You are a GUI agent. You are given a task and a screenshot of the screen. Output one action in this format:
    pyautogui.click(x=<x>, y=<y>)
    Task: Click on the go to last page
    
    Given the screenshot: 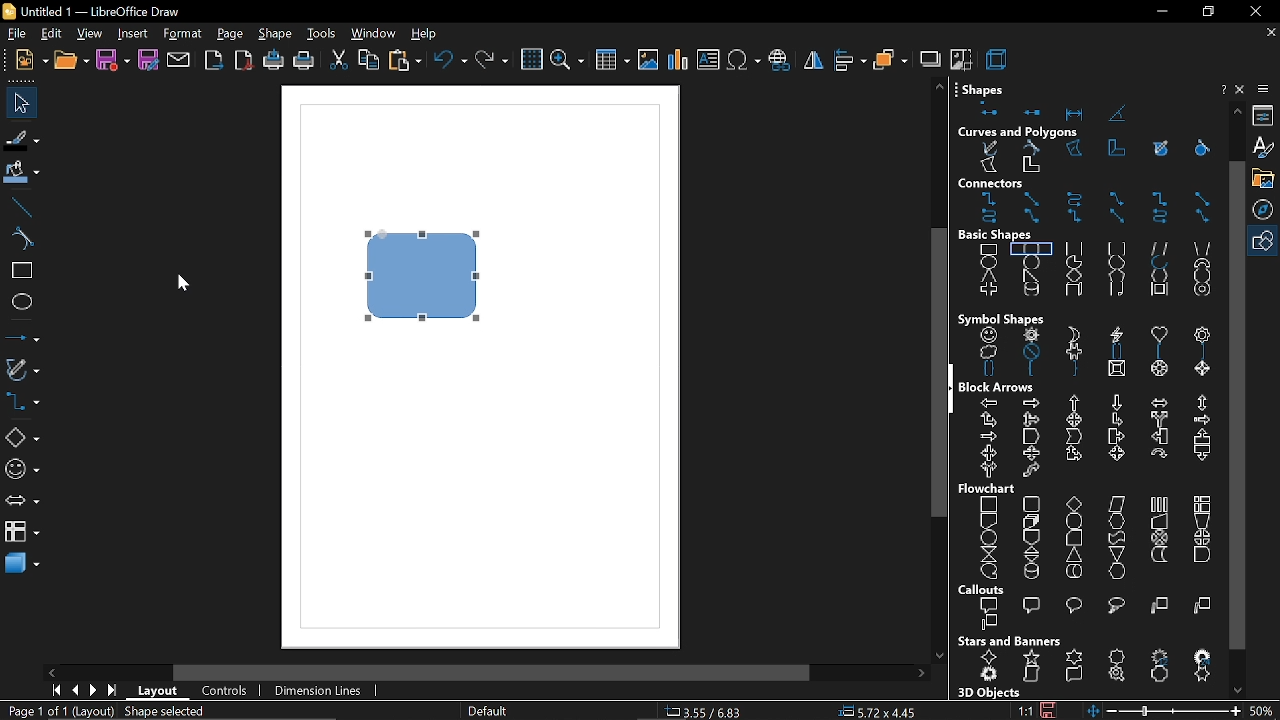 What is the action you would take?
    pyautogui.click(x=114, y=692)
    